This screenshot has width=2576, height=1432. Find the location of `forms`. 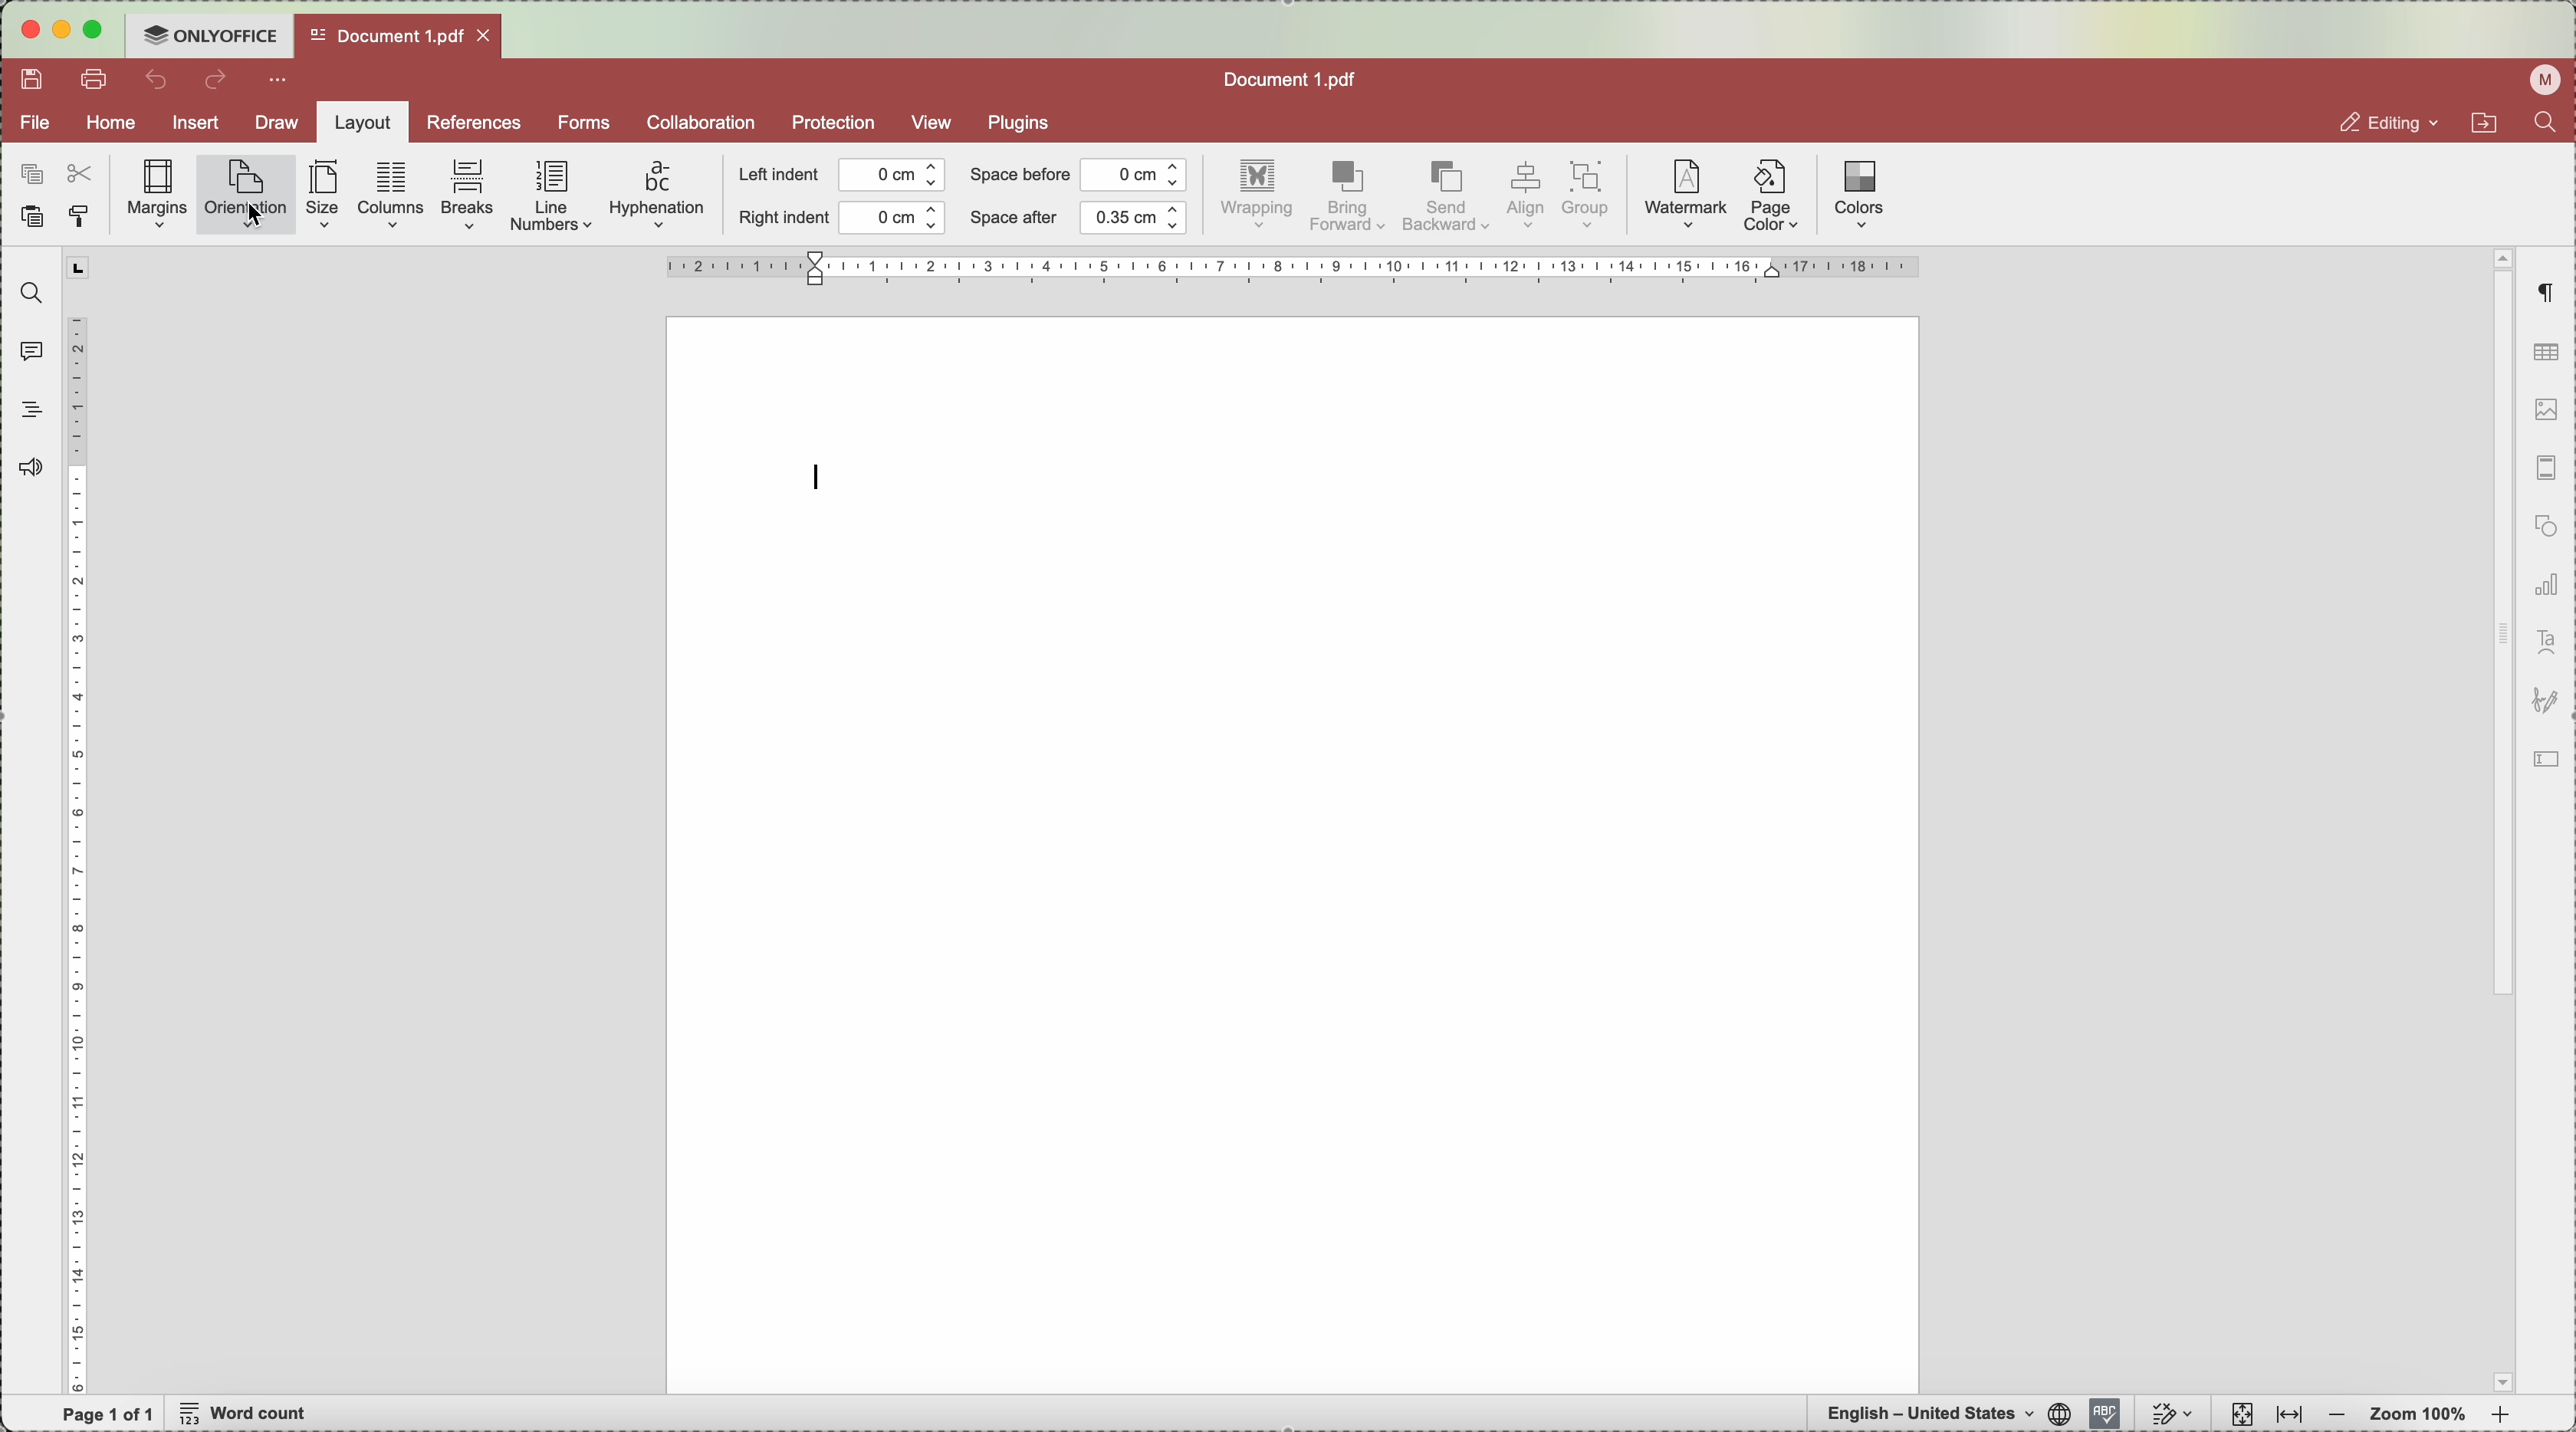

forms is located at coordinates (583, 122).